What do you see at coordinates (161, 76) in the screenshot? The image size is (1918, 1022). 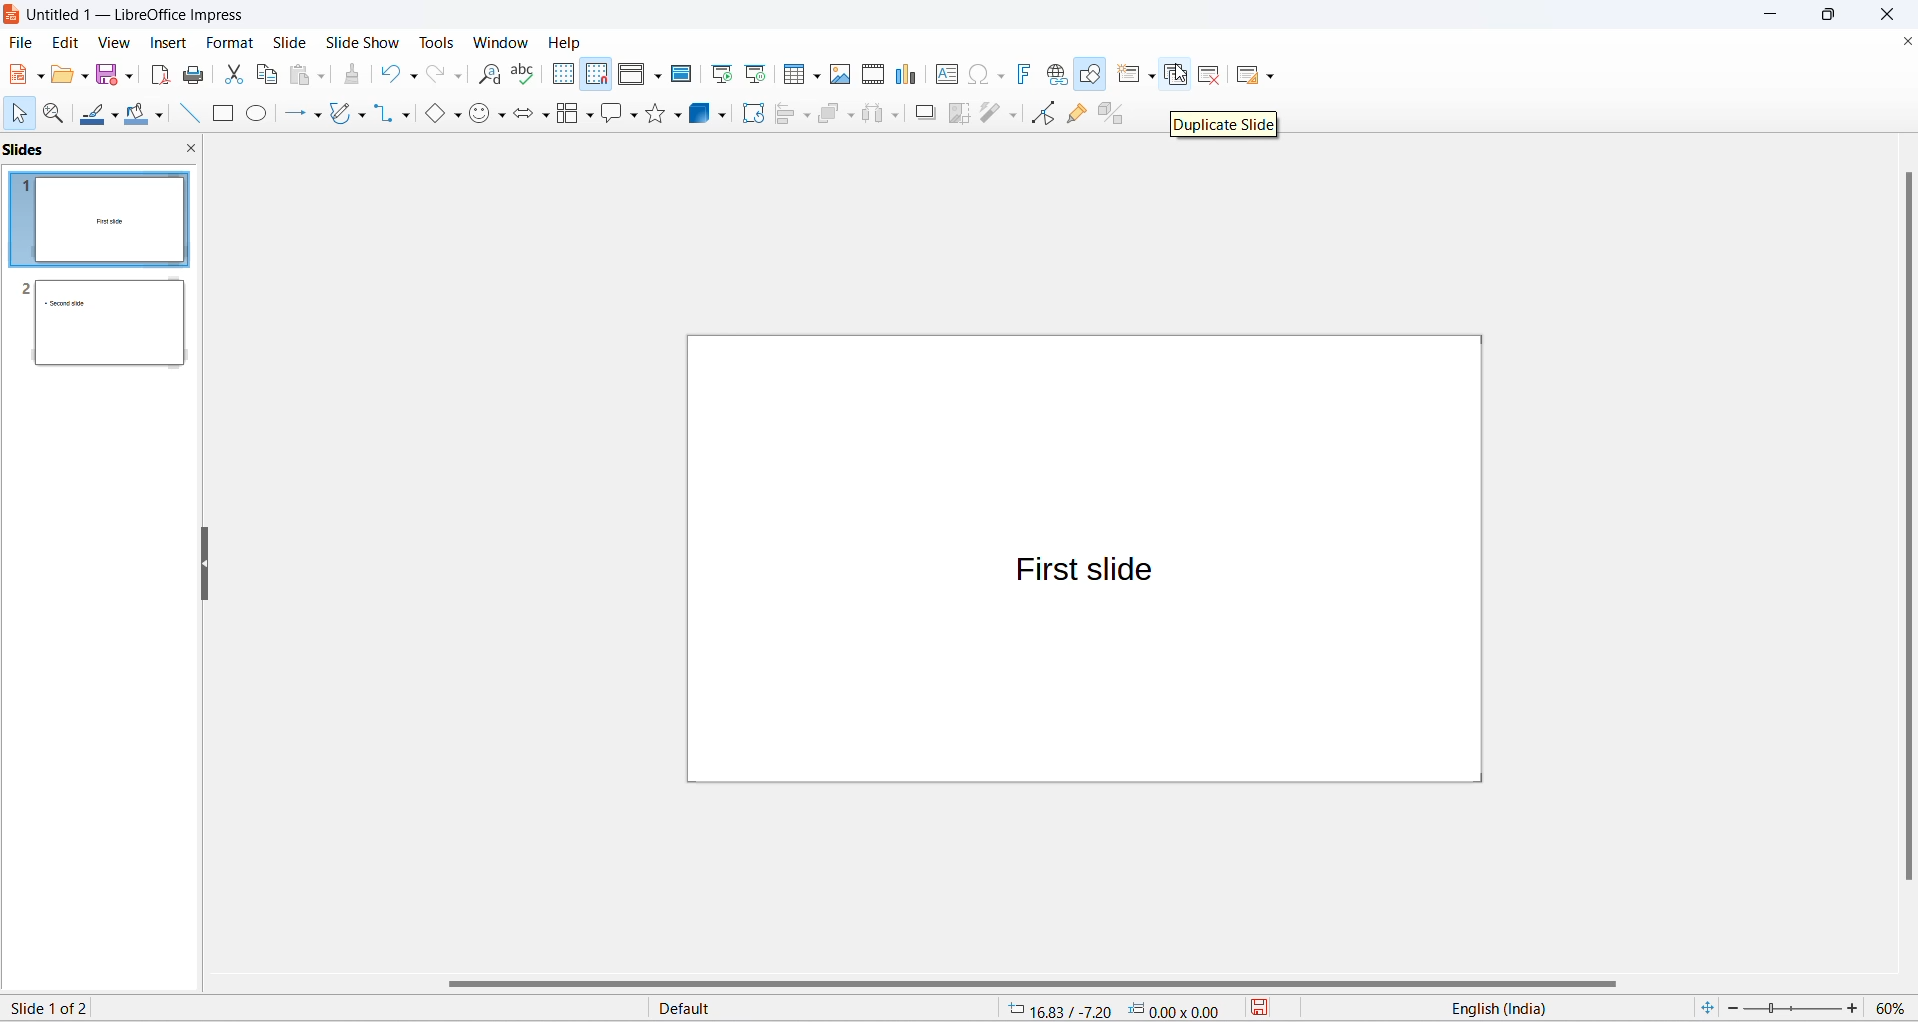 I see `export as pdf` at bounding box center [161, 76].